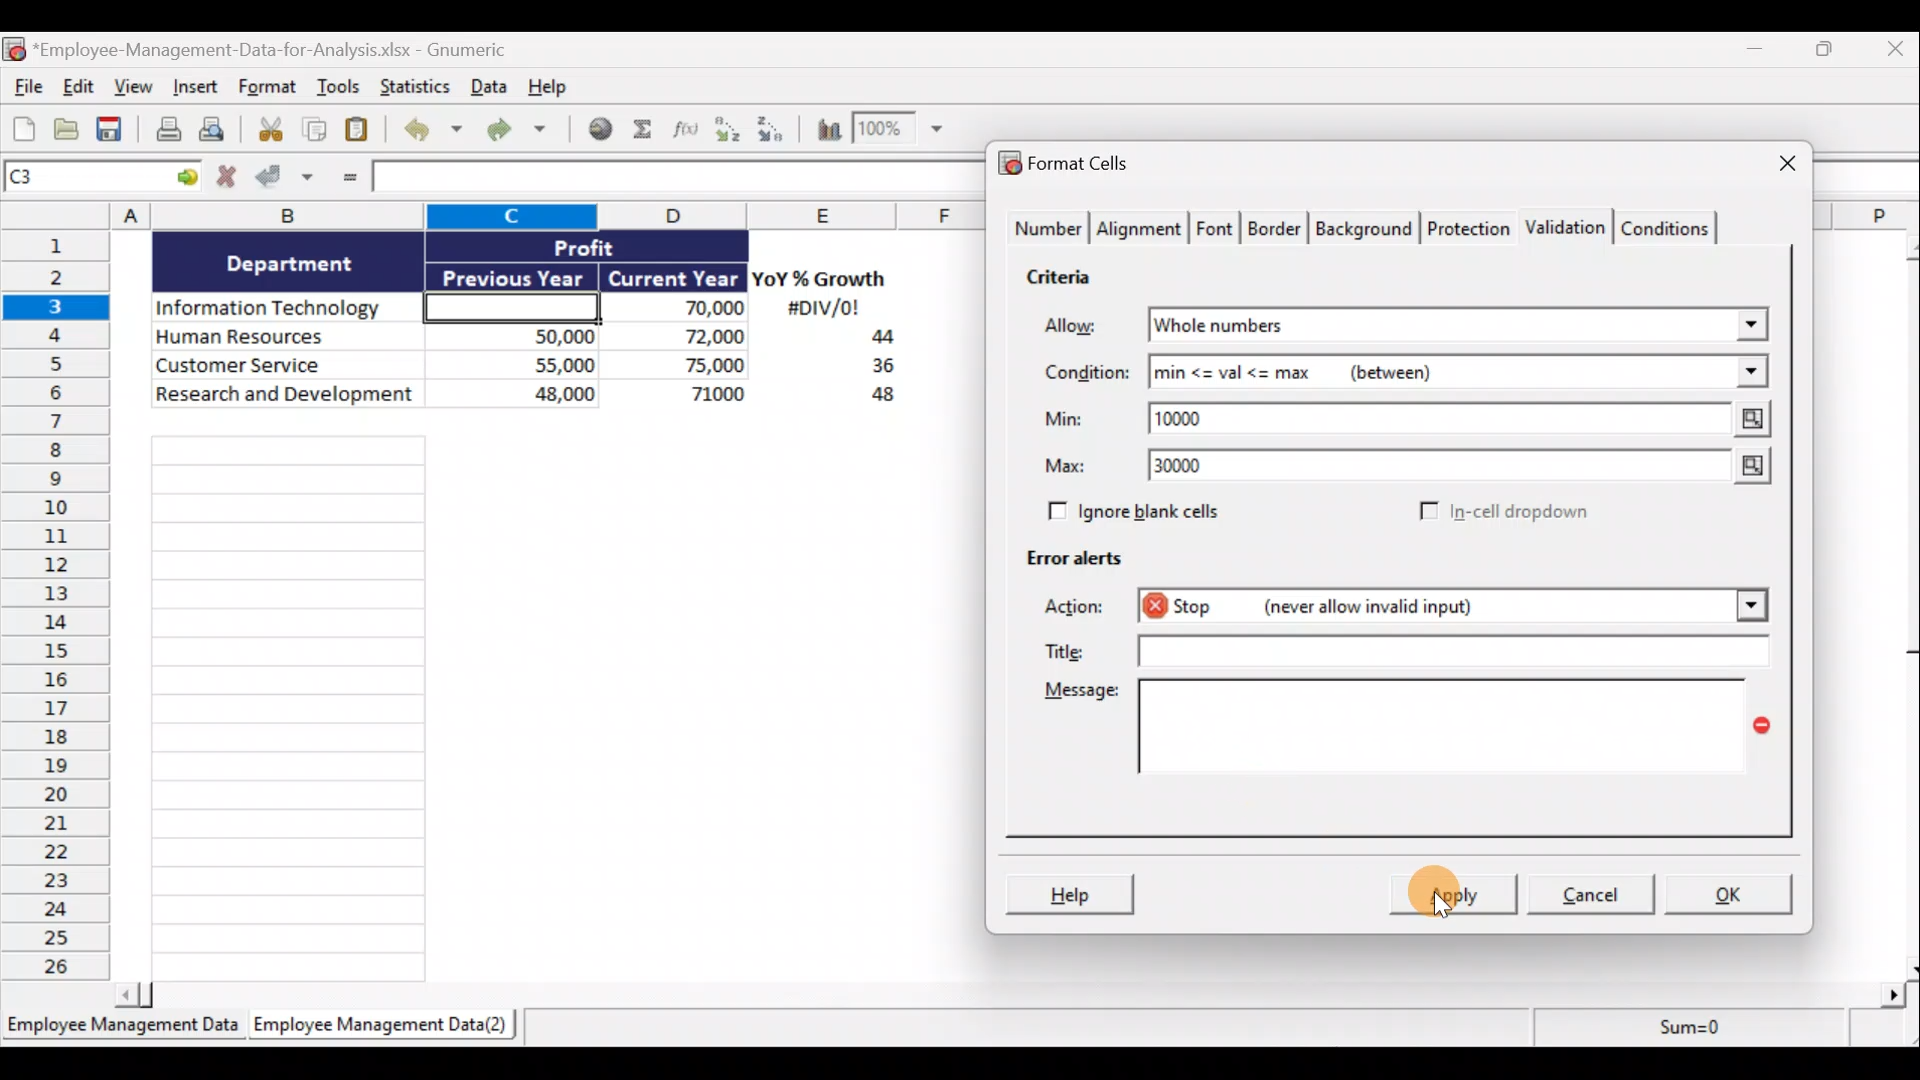 This screenshot has width=1920, height=1080. What do you see at coordinates (199, 91) in the screenshot?
I see `Insert` at bounding box center [199, 91].